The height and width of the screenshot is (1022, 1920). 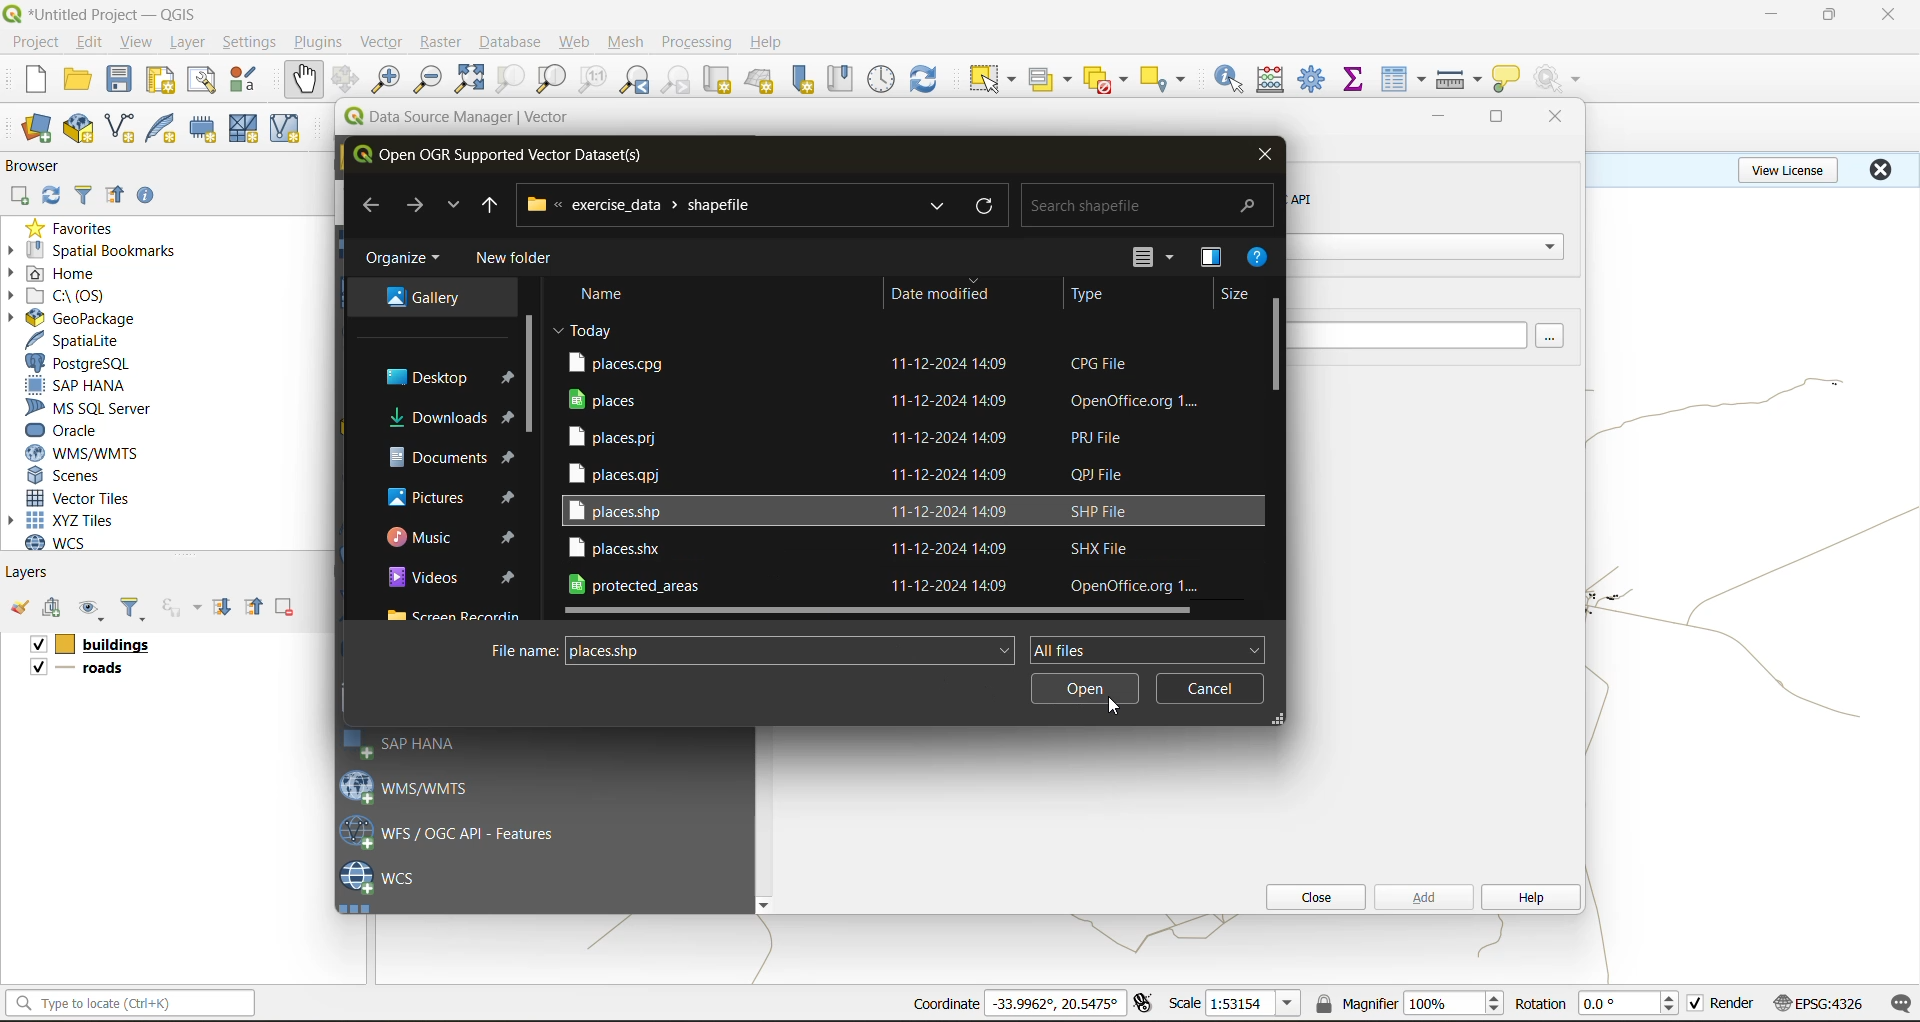 I want to click on plugins, so click(x=323, y=41).